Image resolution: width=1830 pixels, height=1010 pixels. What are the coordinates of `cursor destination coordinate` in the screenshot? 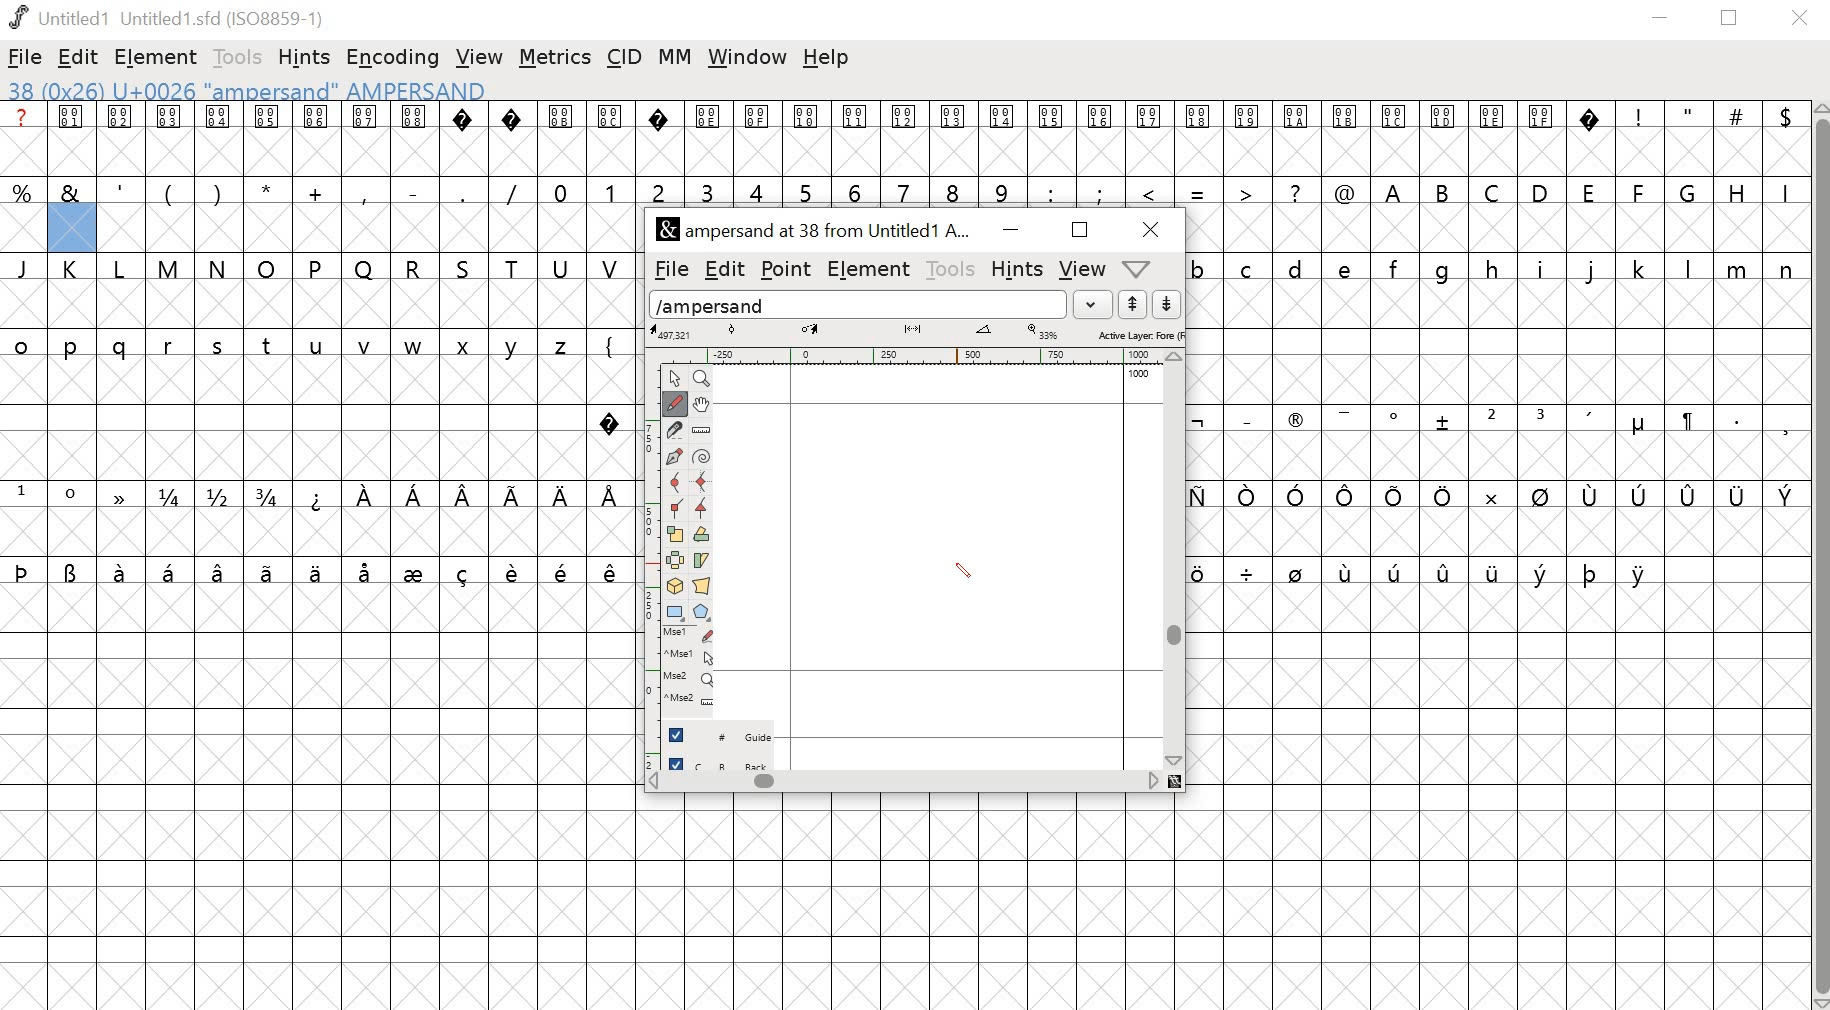 It's located at (813, 330).